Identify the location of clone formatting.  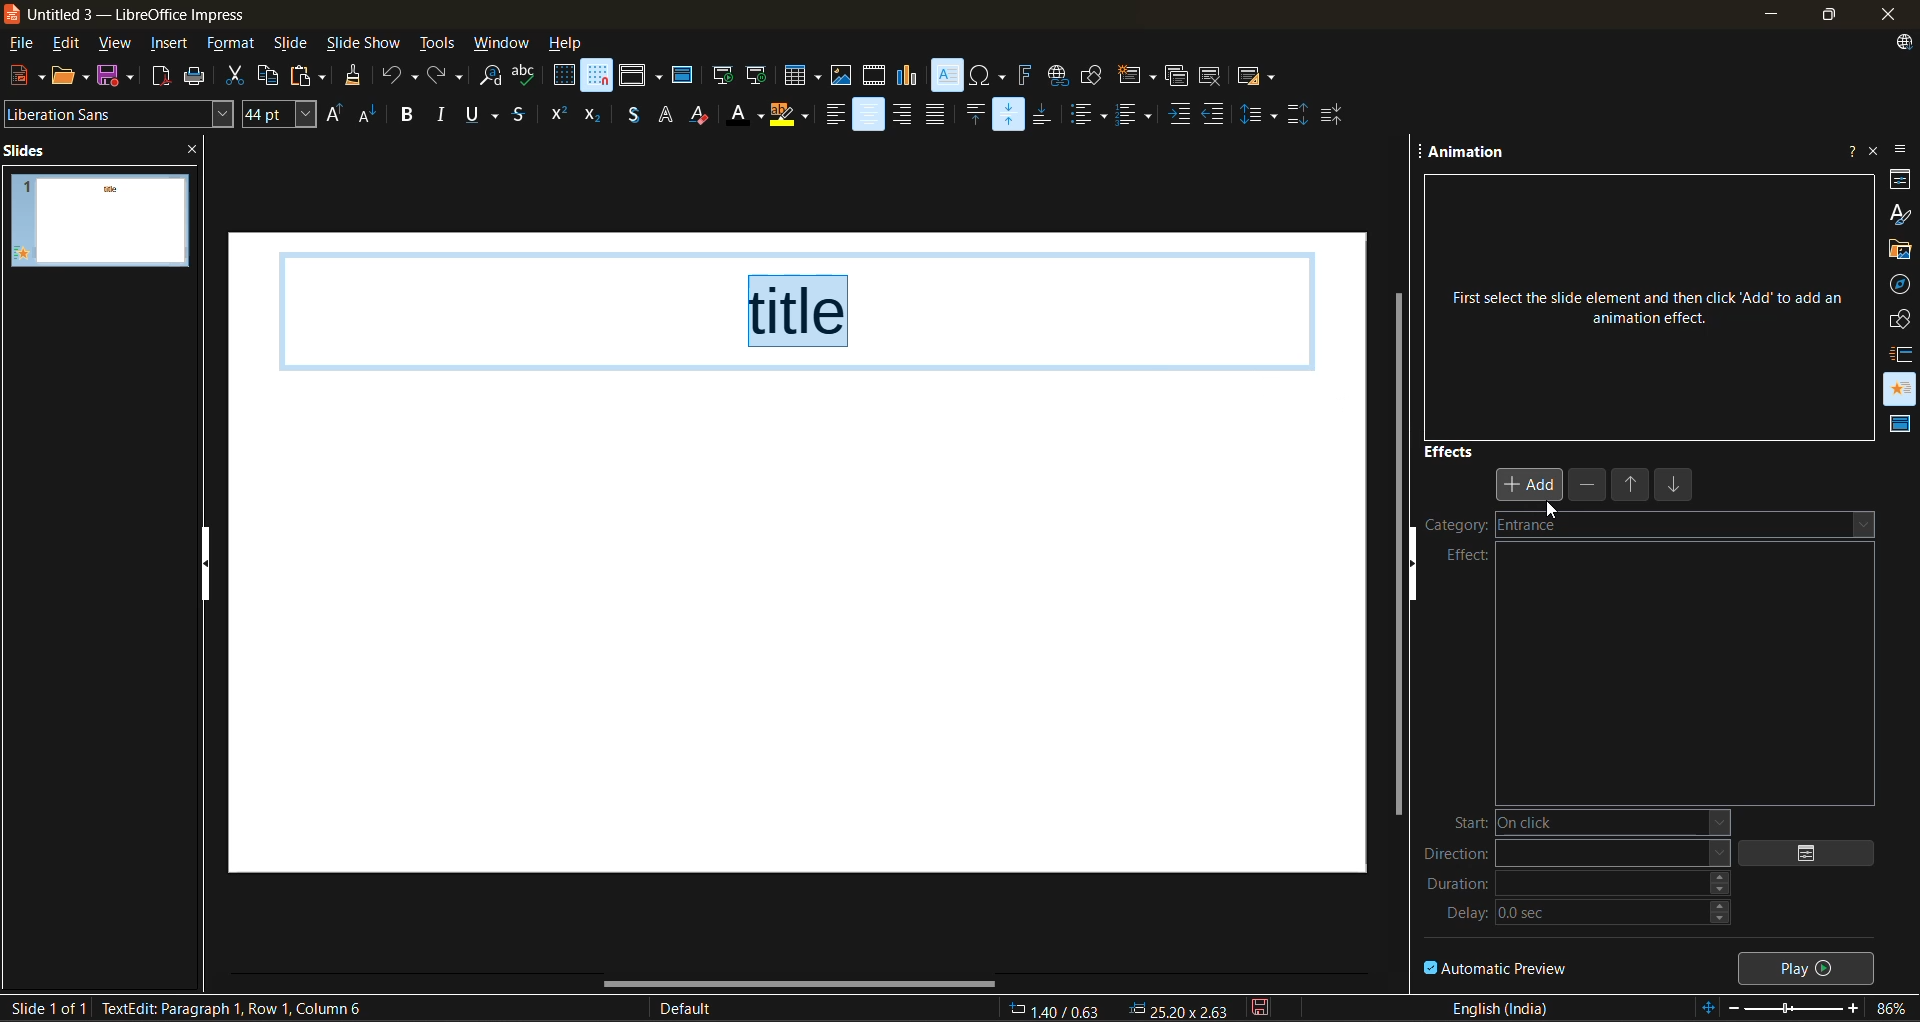
(355, 77).